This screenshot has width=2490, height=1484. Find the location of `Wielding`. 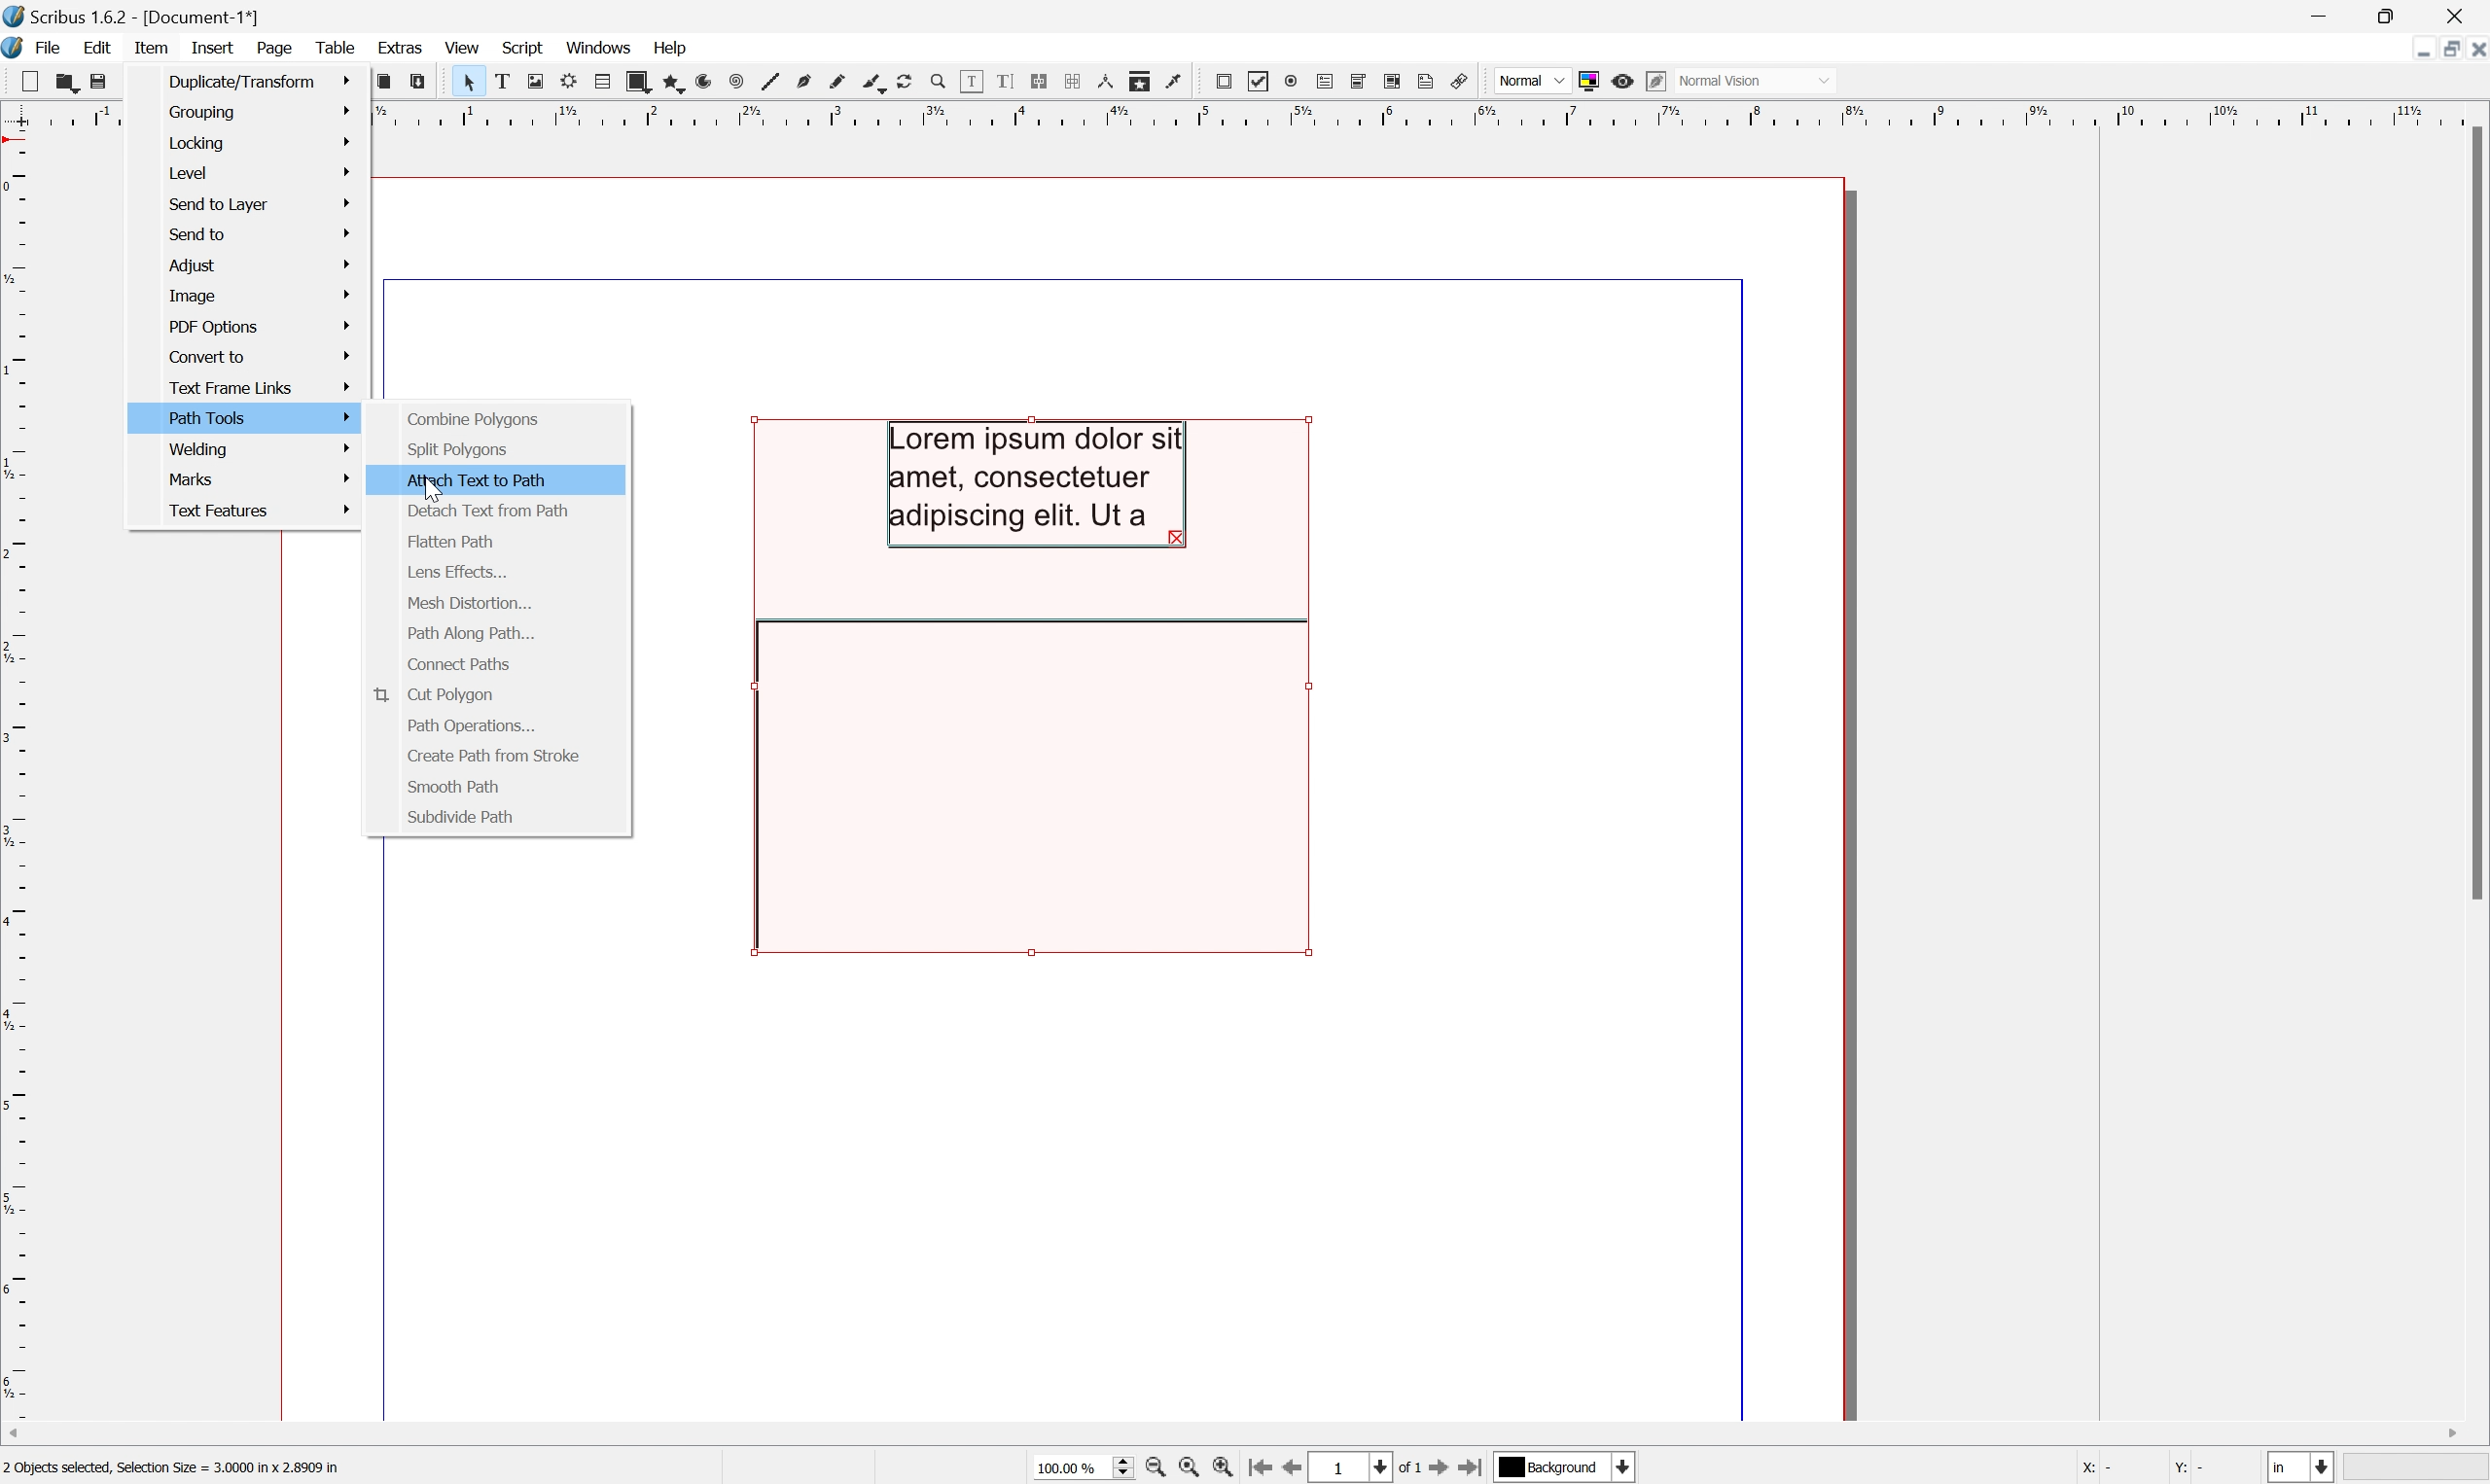

Wielding is located at coordinates (263, 450).